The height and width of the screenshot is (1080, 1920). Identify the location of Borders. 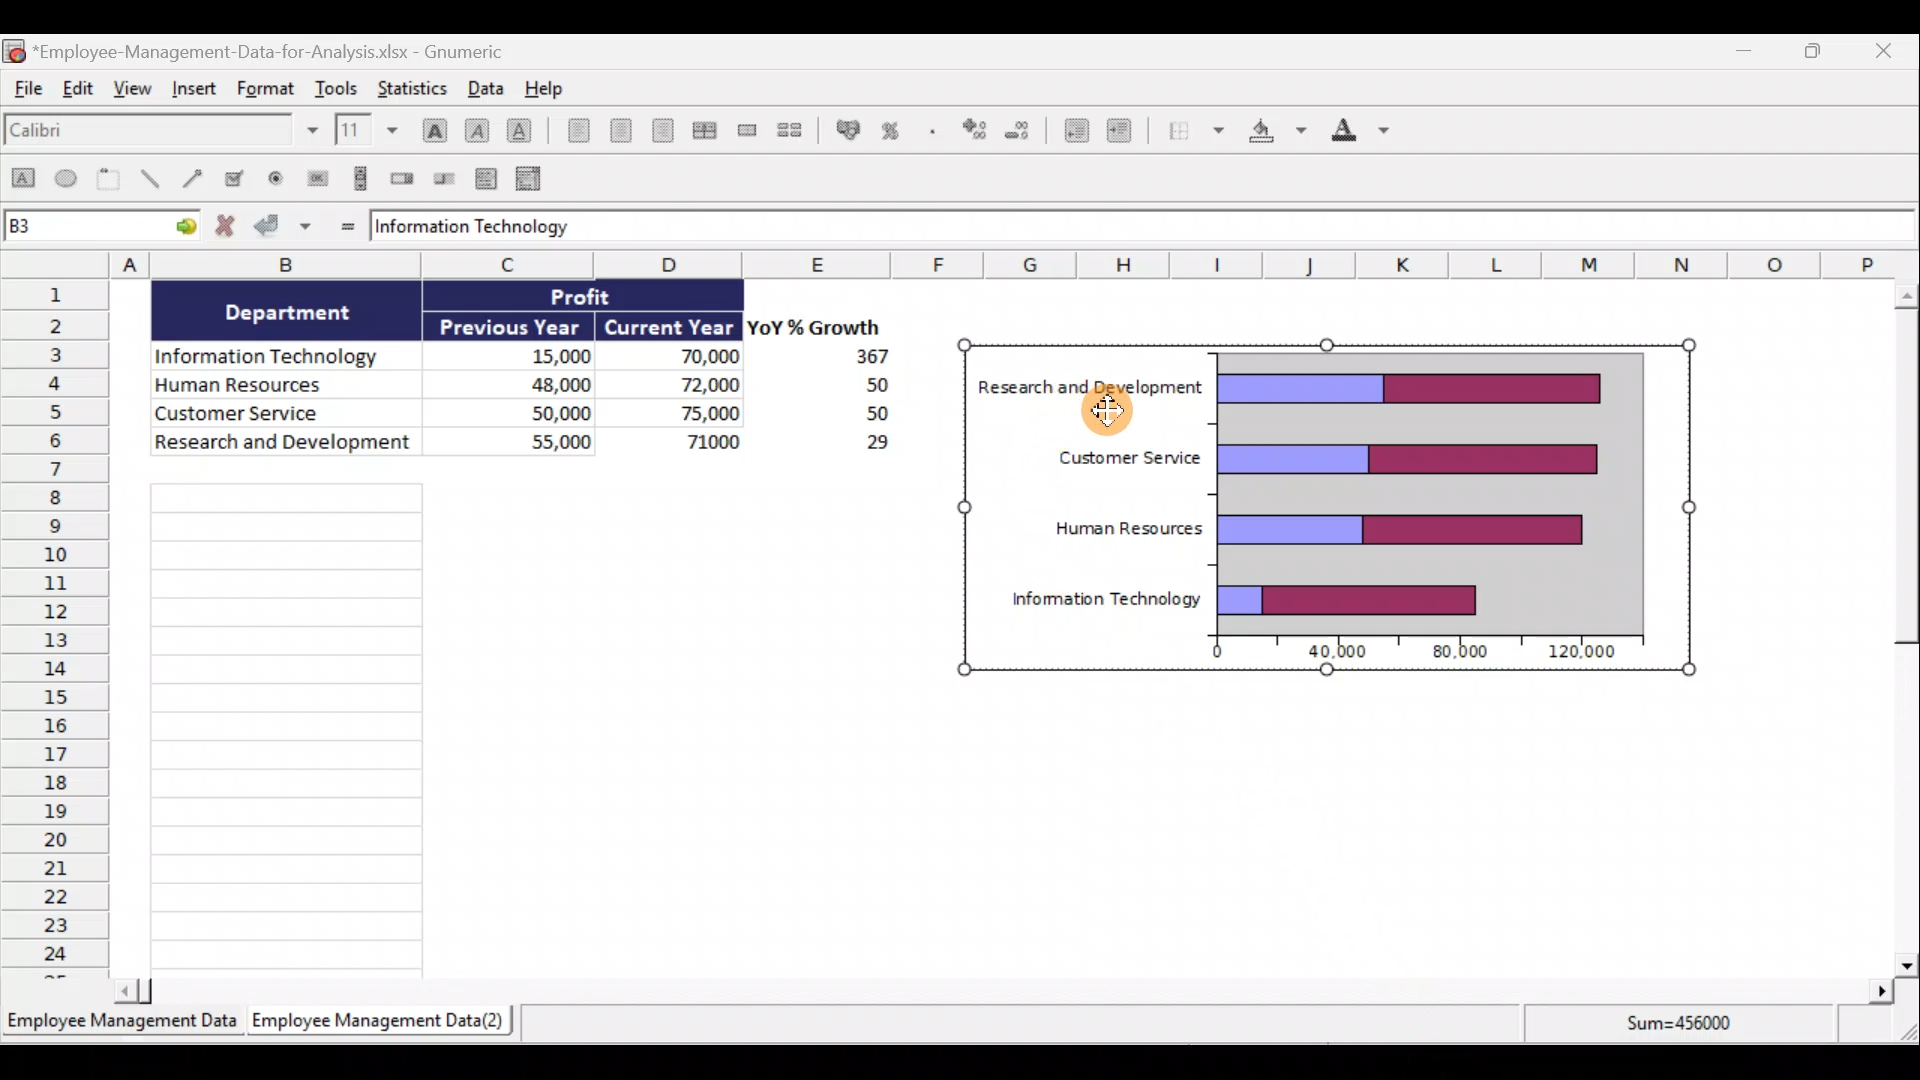
(1195, 135).